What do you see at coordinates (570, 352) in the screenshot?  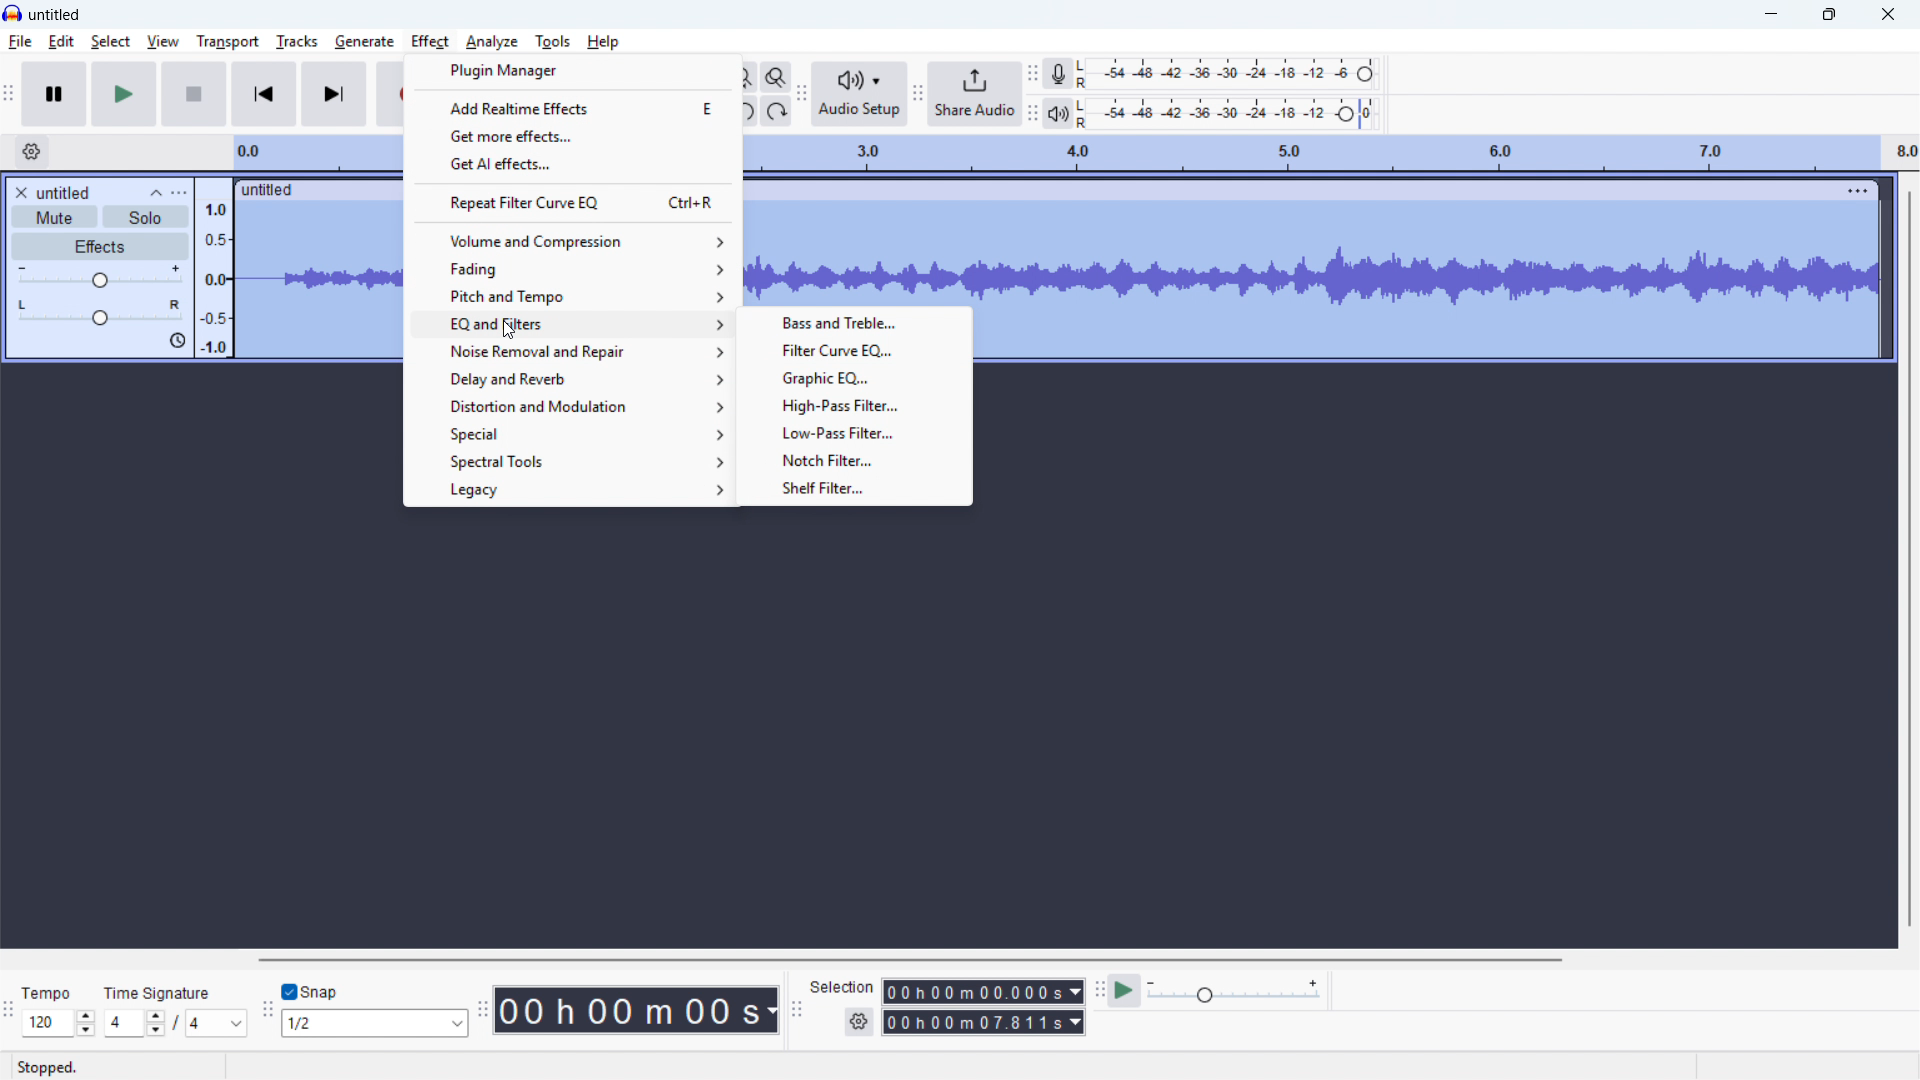 I see `Noise removal and repair ` at bounding box center [570, 352].